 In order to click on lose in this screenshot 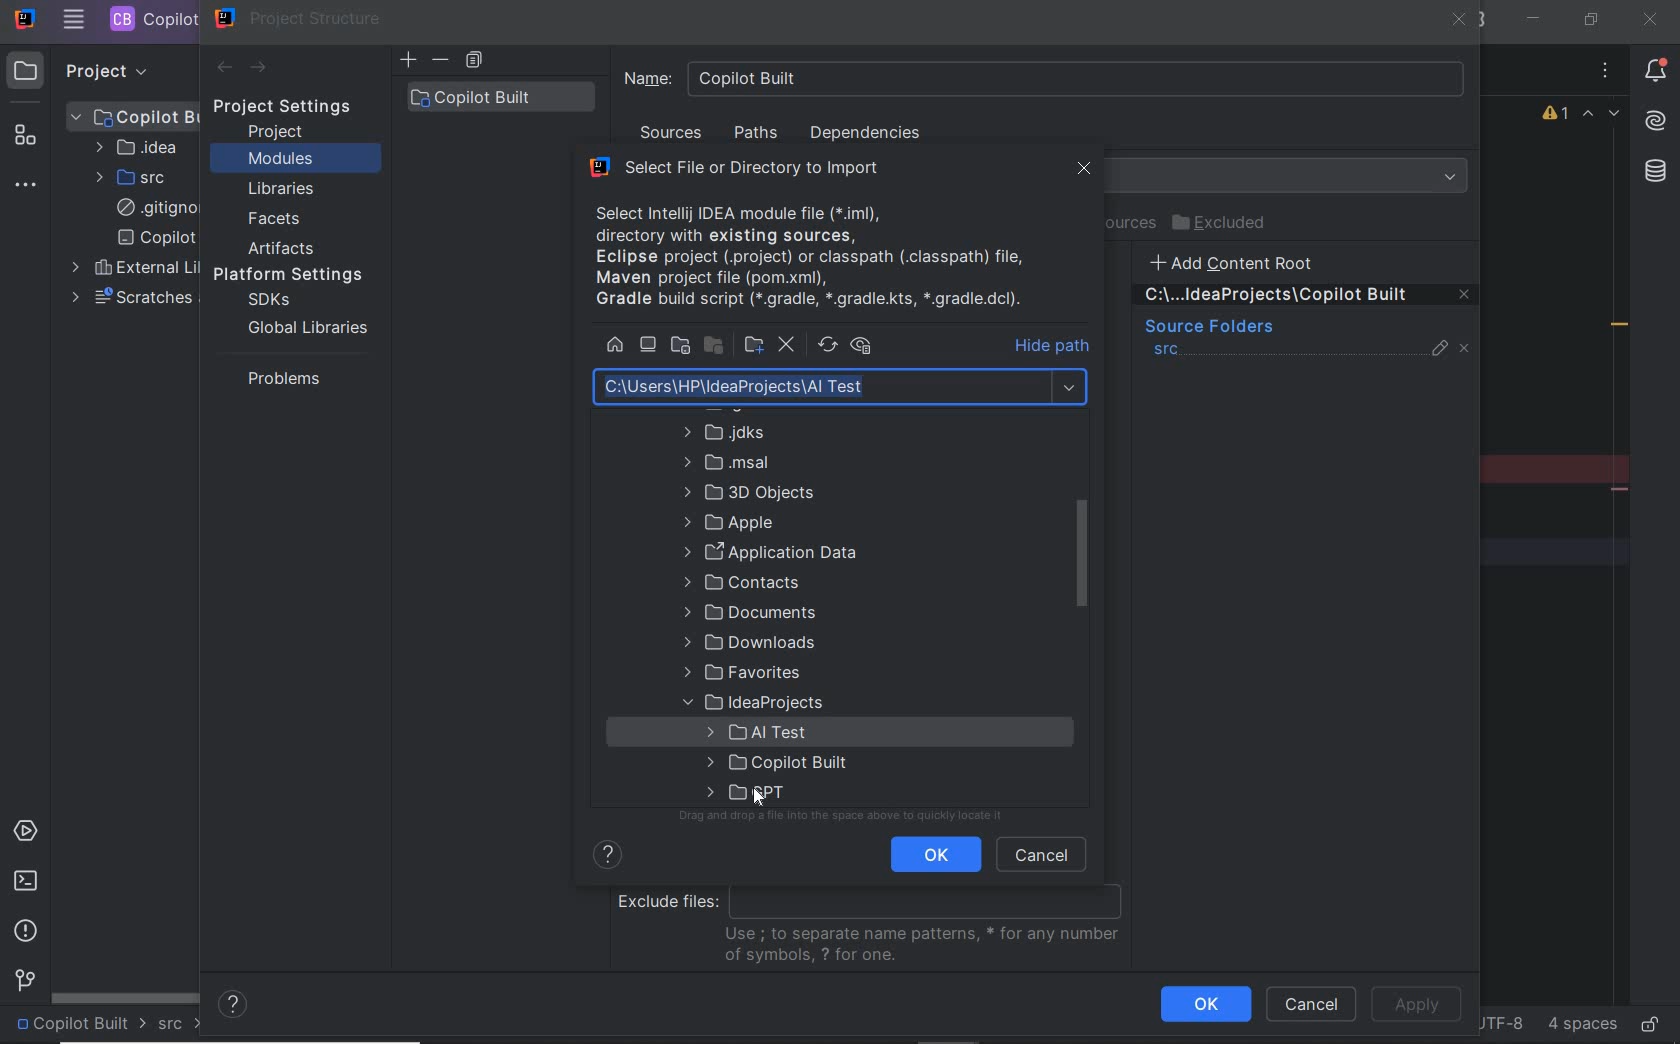, I will do `click(1085, 171)`.